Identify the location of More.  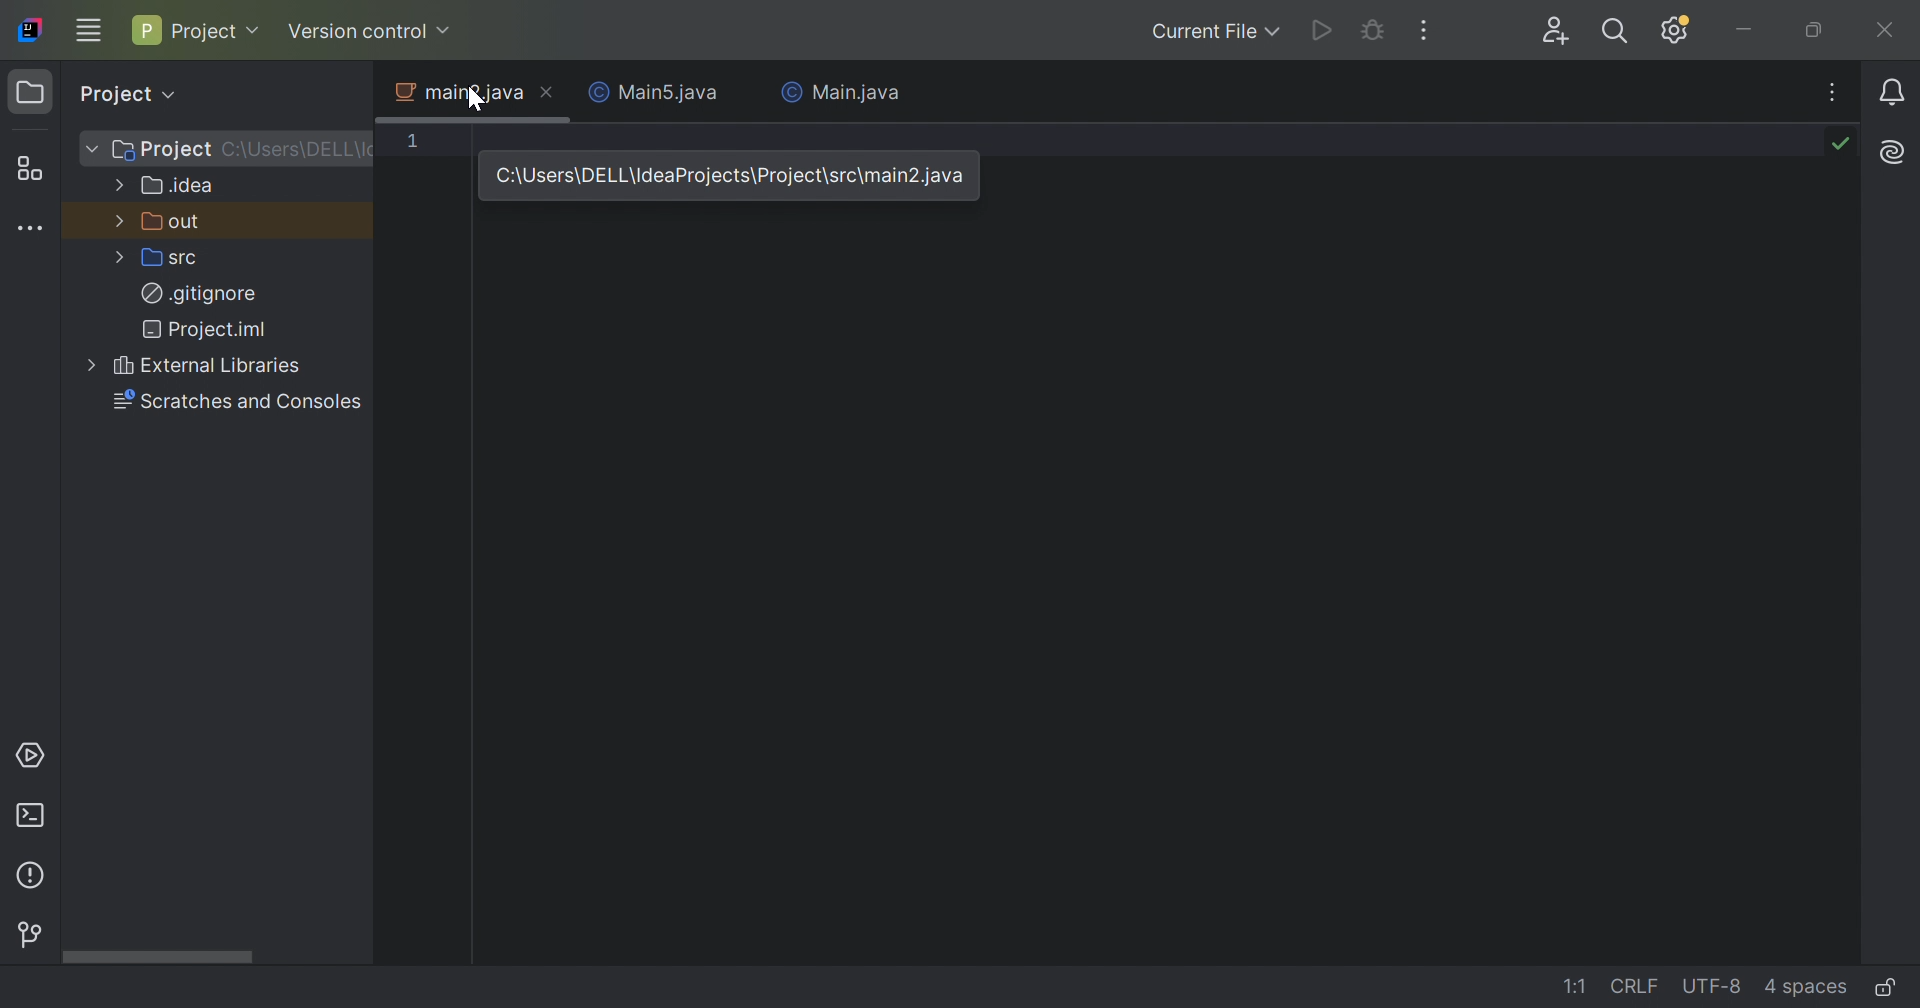
(121, 259).